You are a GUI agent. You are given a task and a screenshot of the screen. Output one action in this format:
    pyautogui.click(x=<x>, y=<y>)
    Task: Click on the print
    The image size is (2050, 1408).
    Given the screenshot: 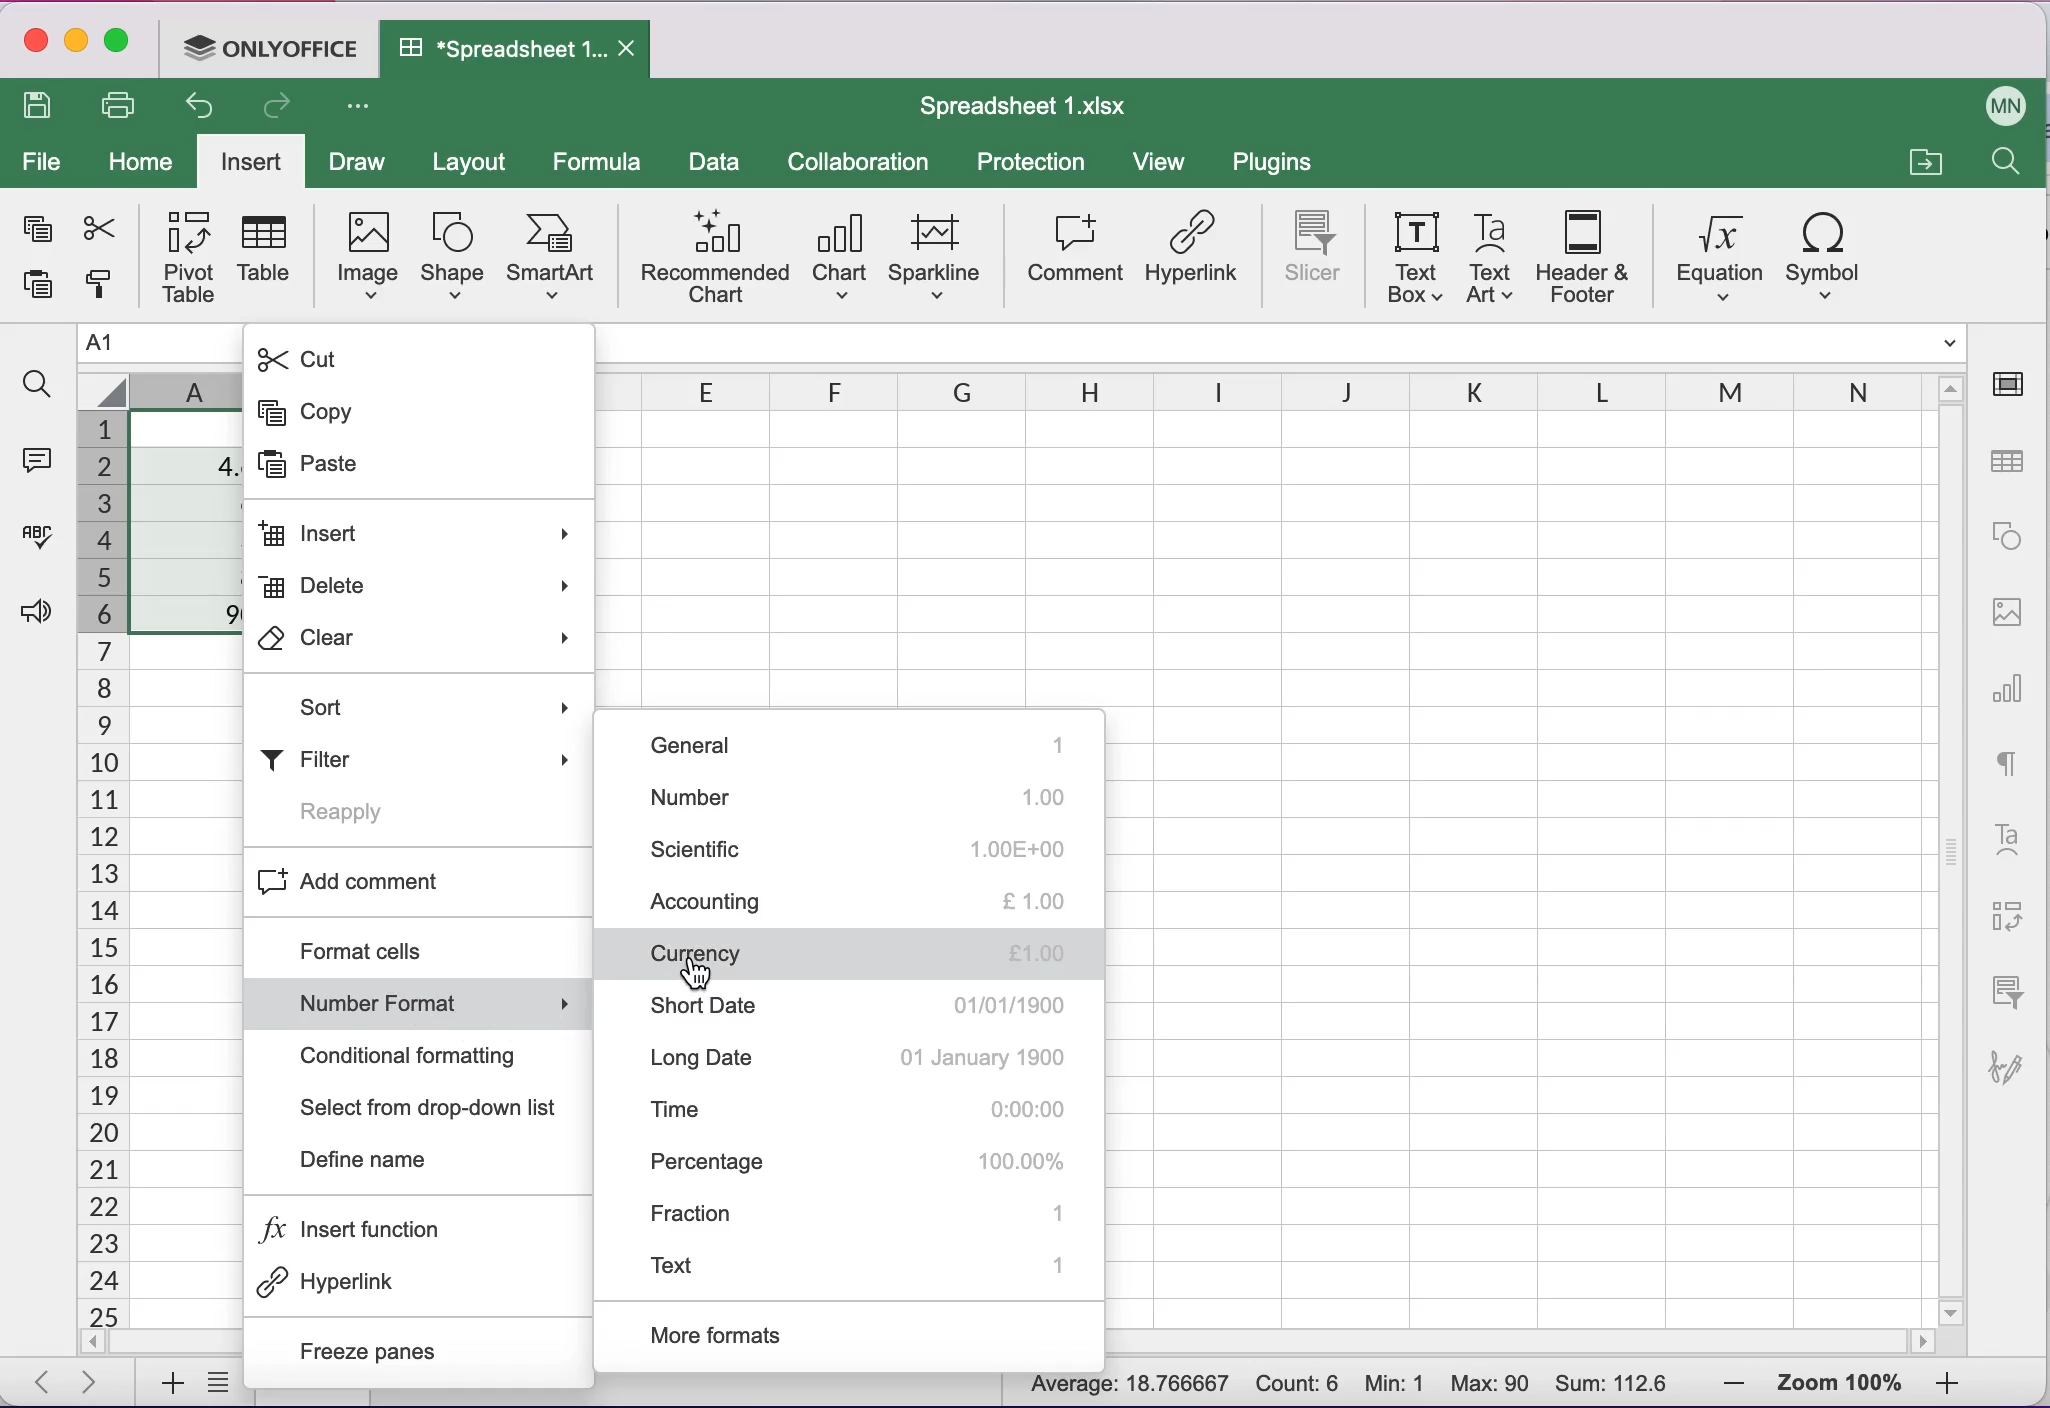 What is the action you would take?
    pyautogui.click(x=120, y=107)
    